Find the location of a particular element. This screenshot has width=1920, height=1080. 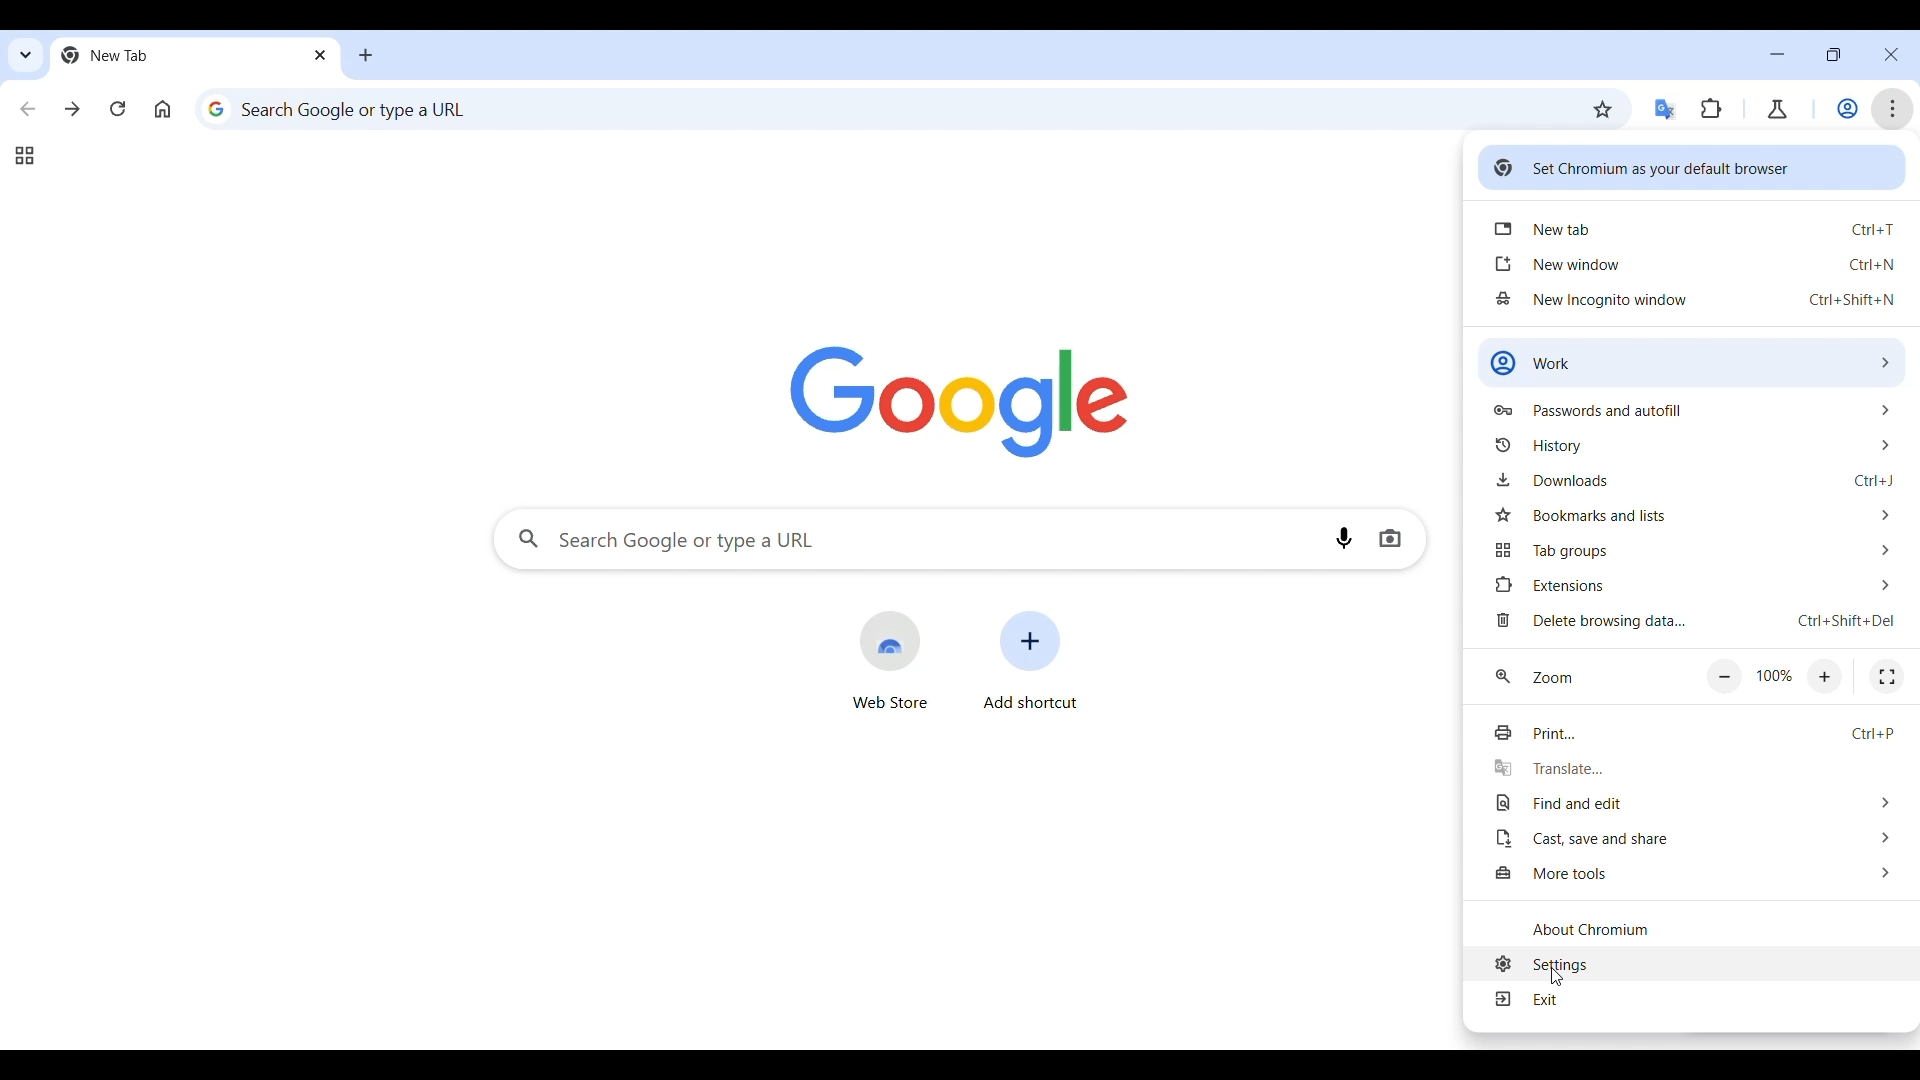

Chrome labs is located at coordinates (1777, 109).